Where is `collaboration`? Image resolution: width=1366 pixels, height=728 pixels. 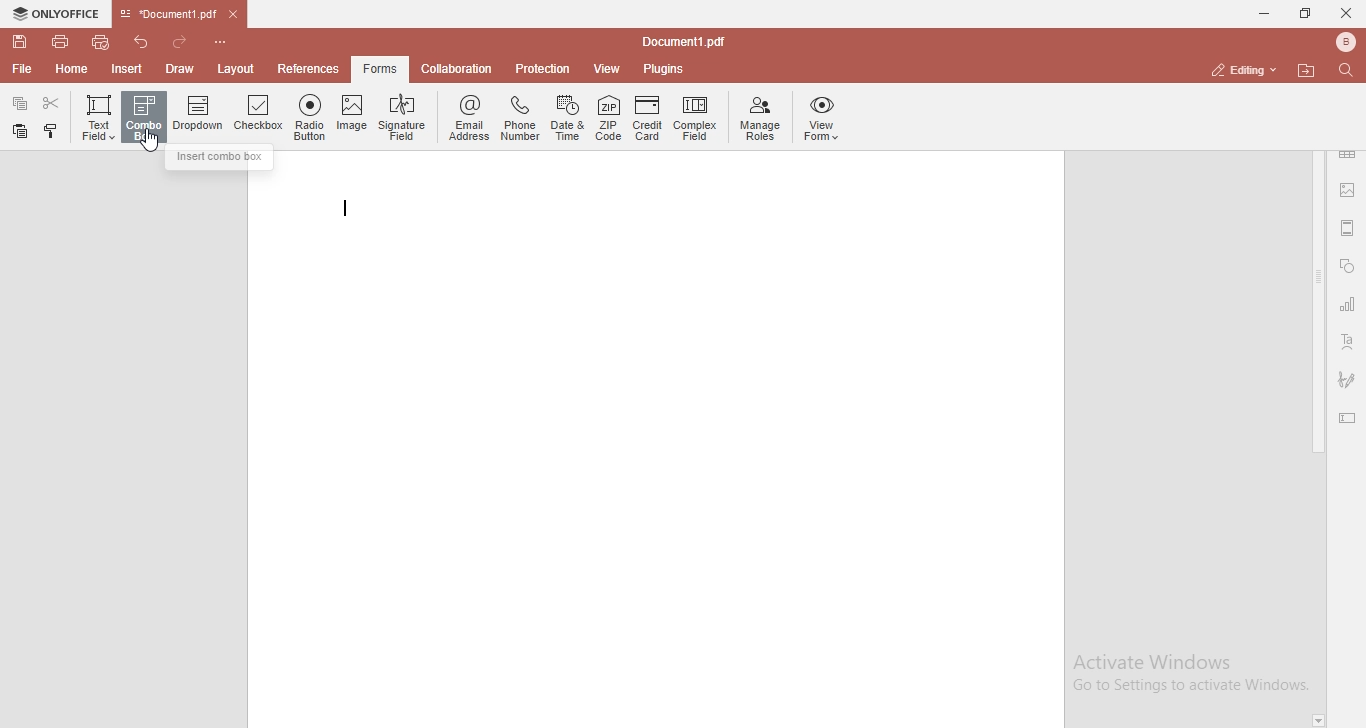
collaboration is located at coordinates (461, 67).